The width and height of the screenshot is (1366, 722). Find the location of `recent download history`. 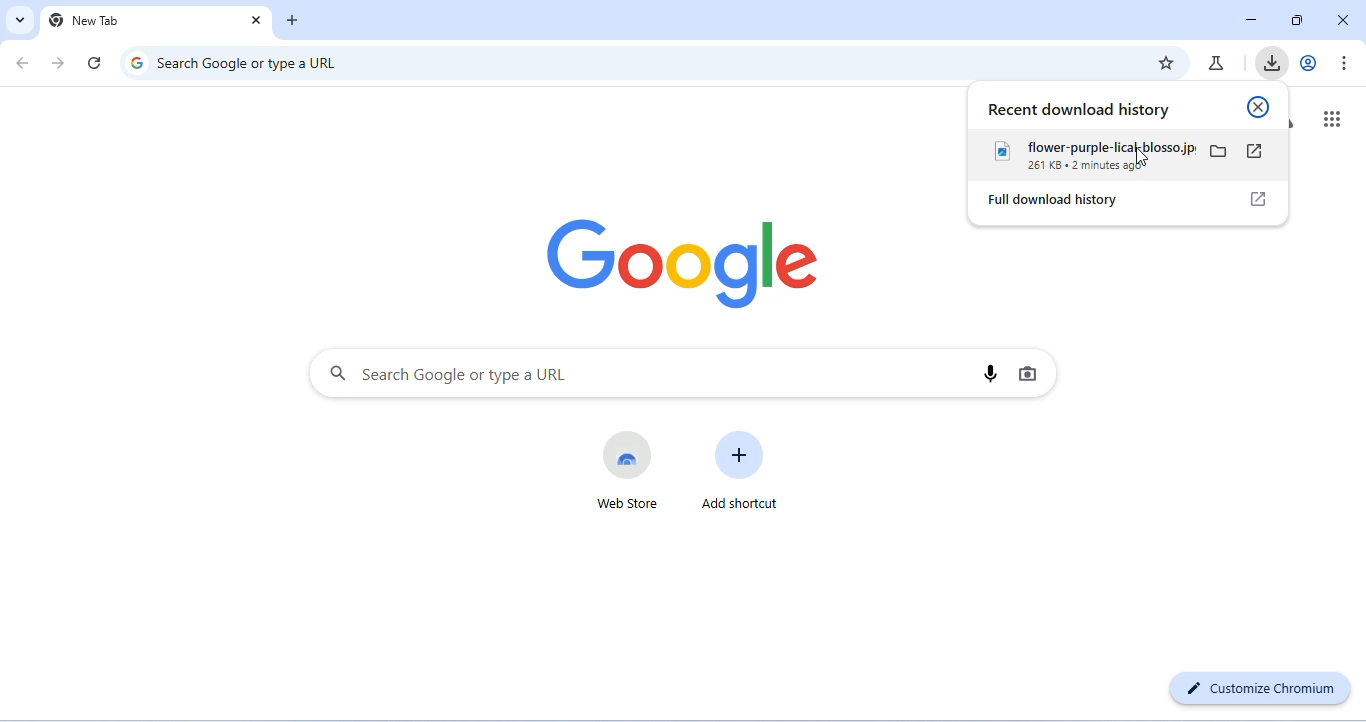

recent download history is located at coordinates (1080, 110).